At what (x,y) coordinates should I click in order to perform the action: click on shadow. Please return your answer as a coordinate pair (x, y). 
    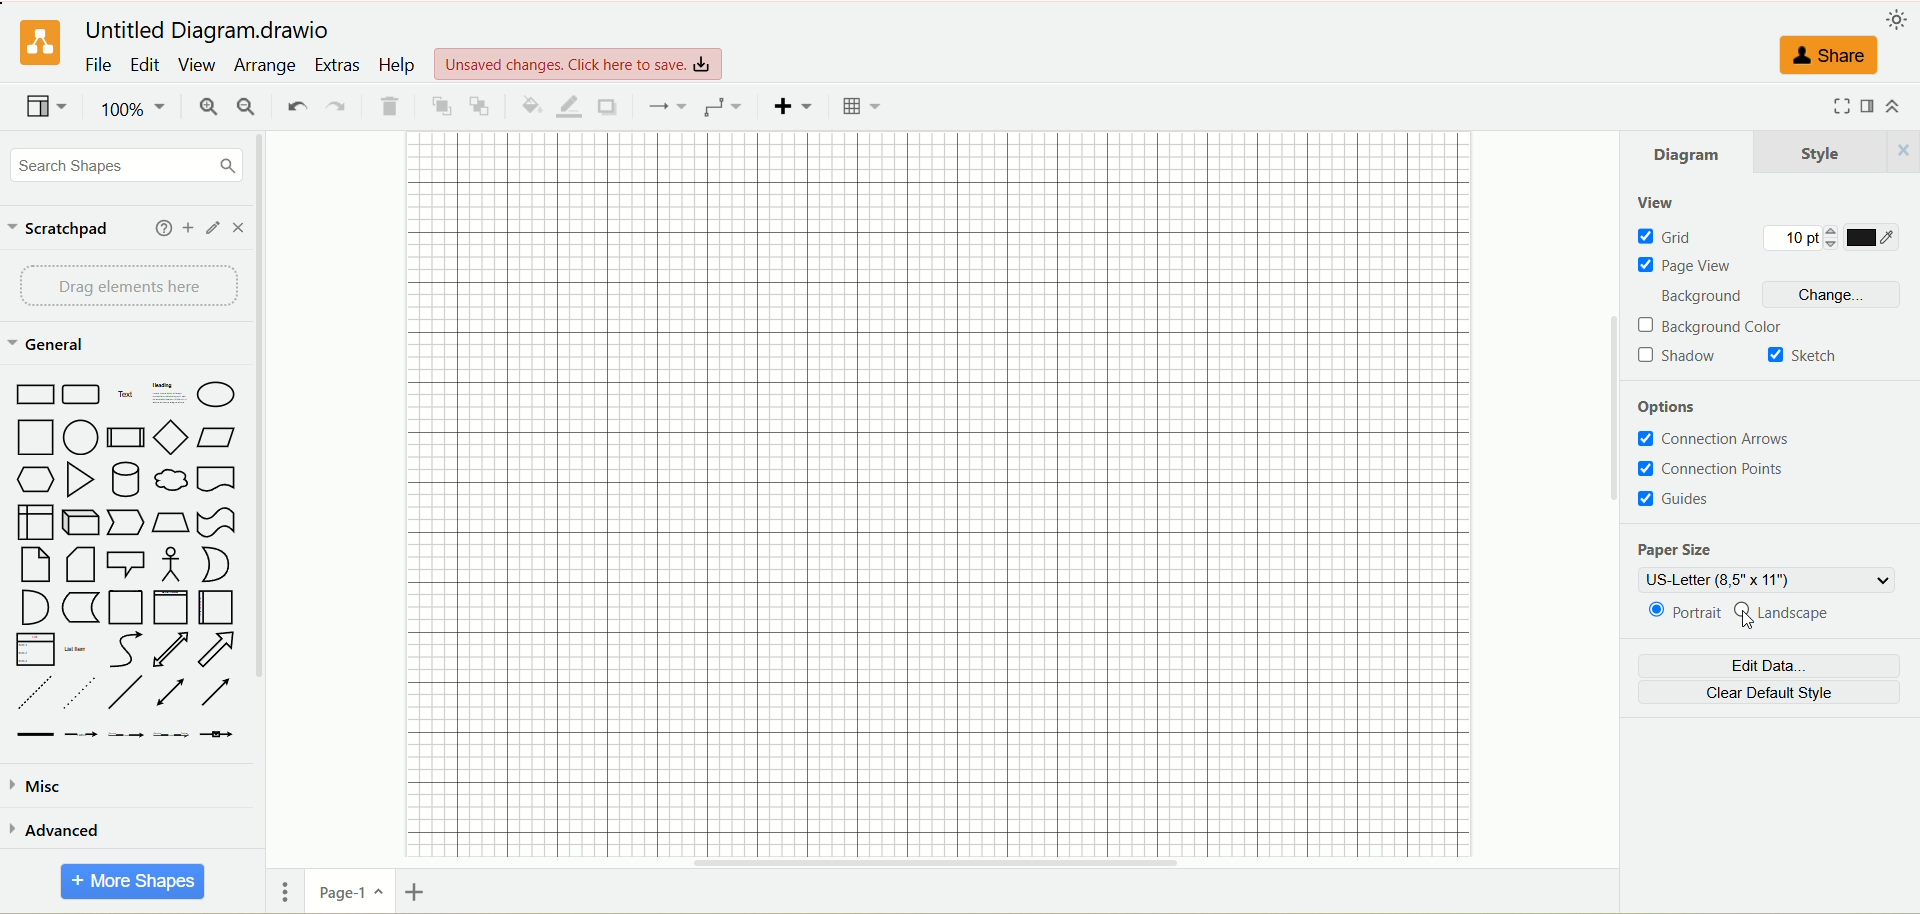
    Looking at the image, I should click on (608, 106).